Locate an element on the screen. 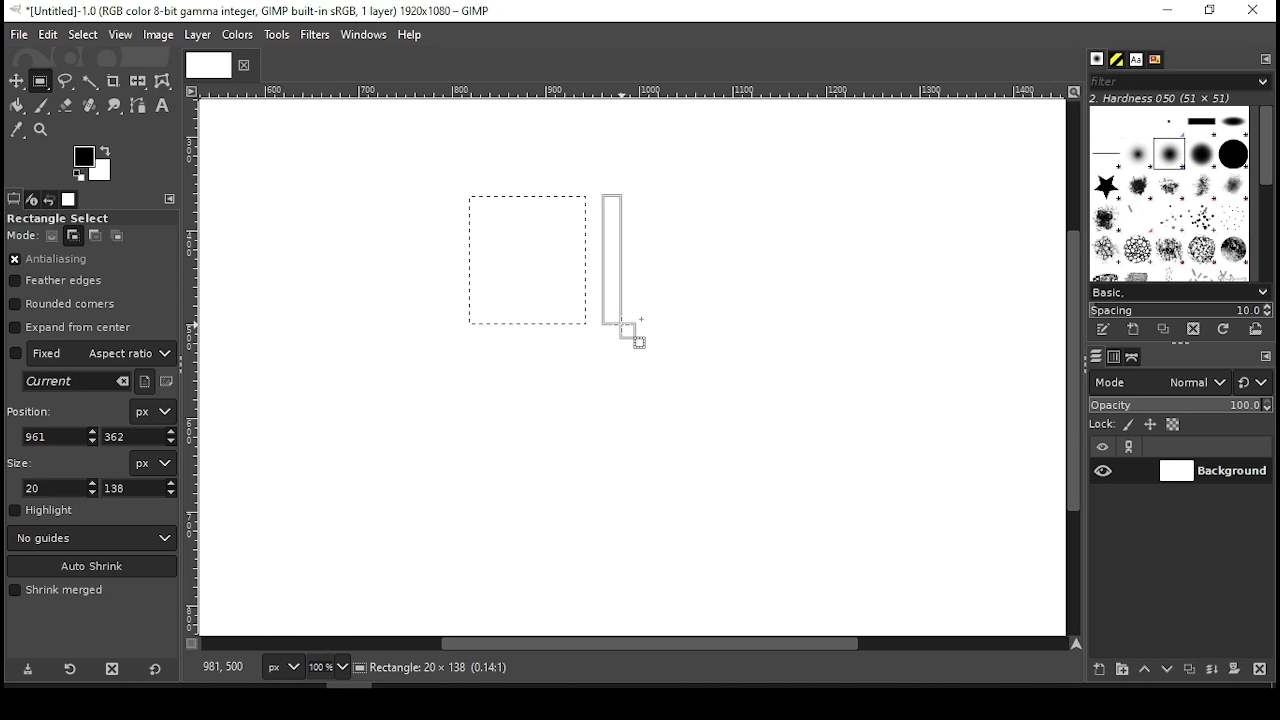 This screenshot has height=720, width=1280. icon and filename is located at coordinates (252, 9).